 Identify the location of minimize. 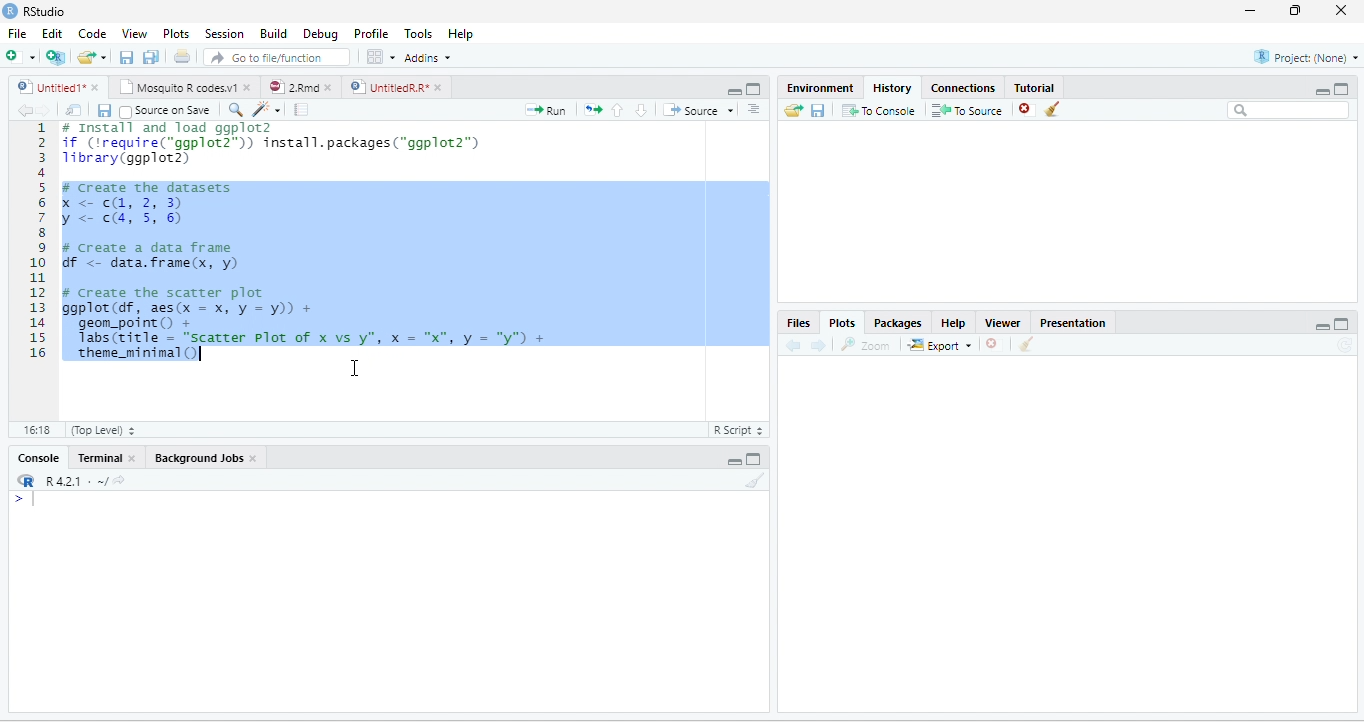
(1251, 11).